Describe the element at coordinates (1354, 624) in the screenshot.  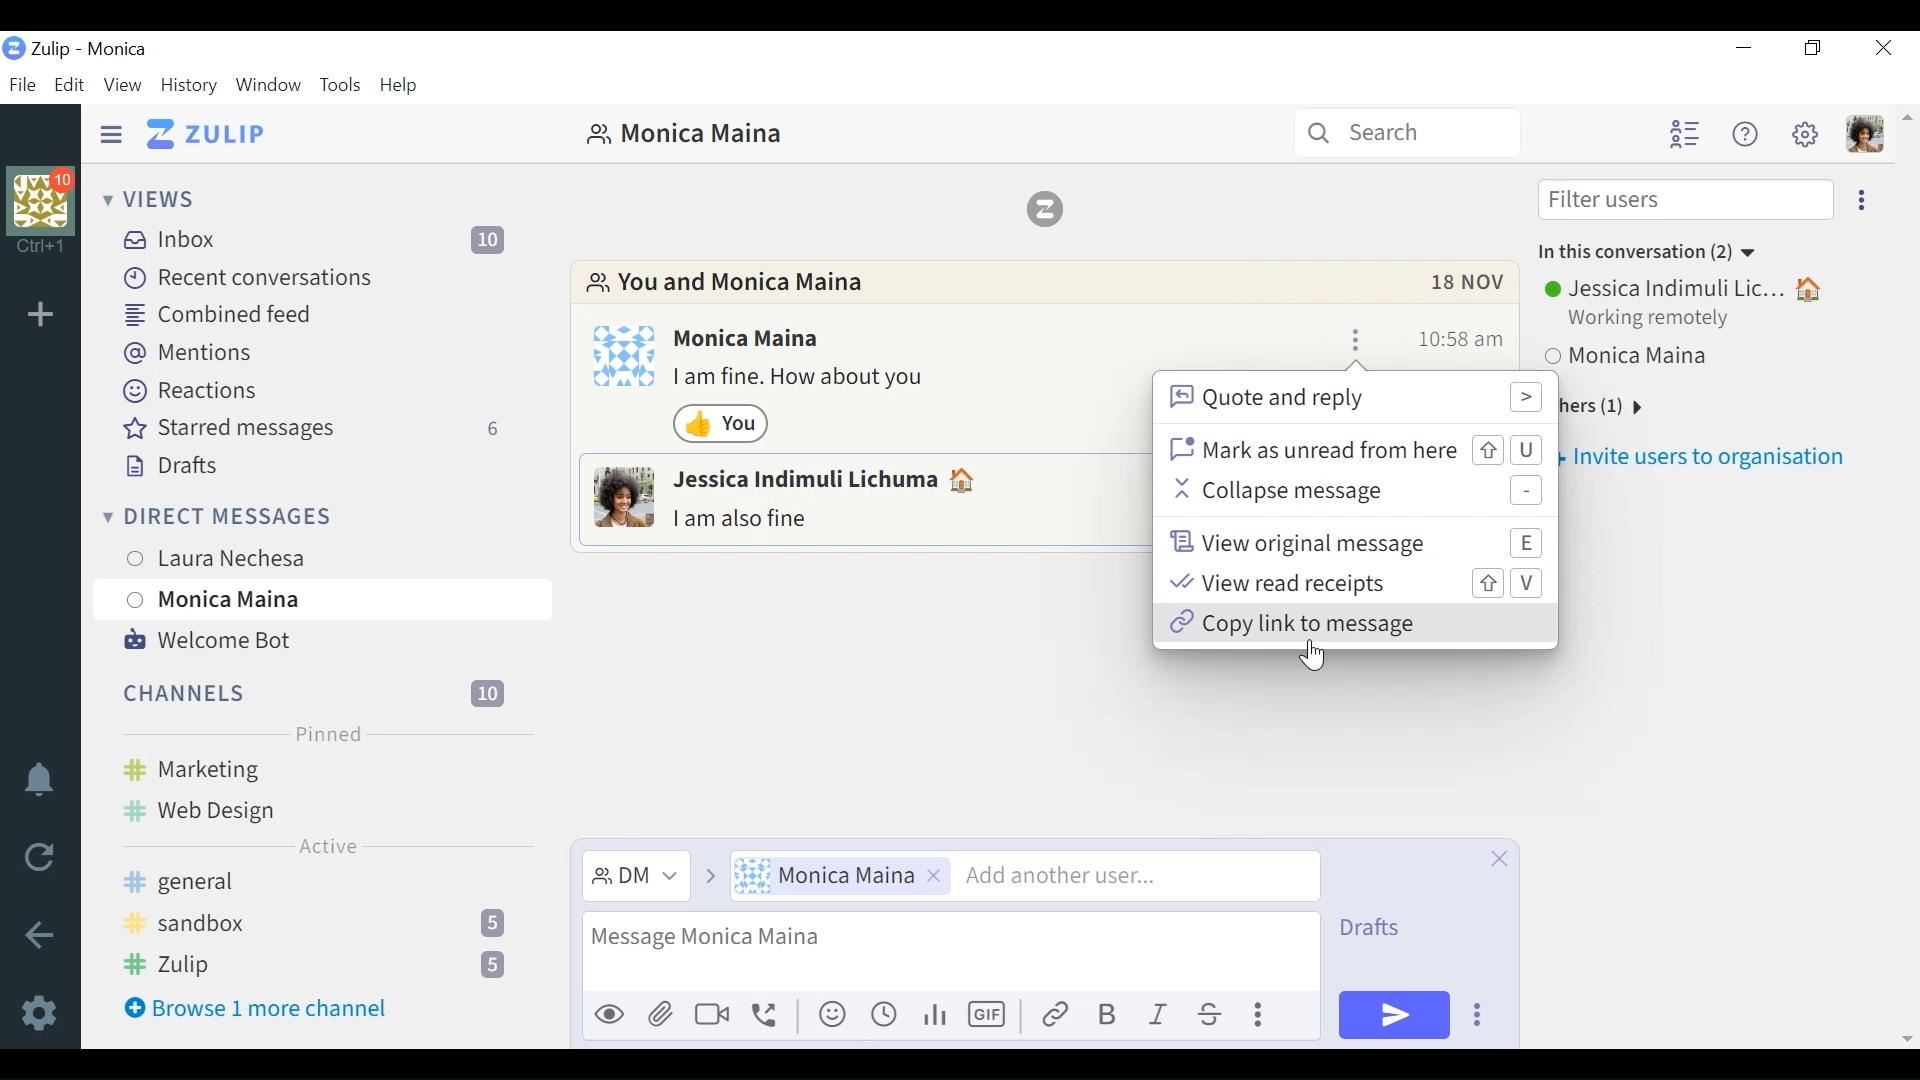
I see `Copy link to message` at that location.